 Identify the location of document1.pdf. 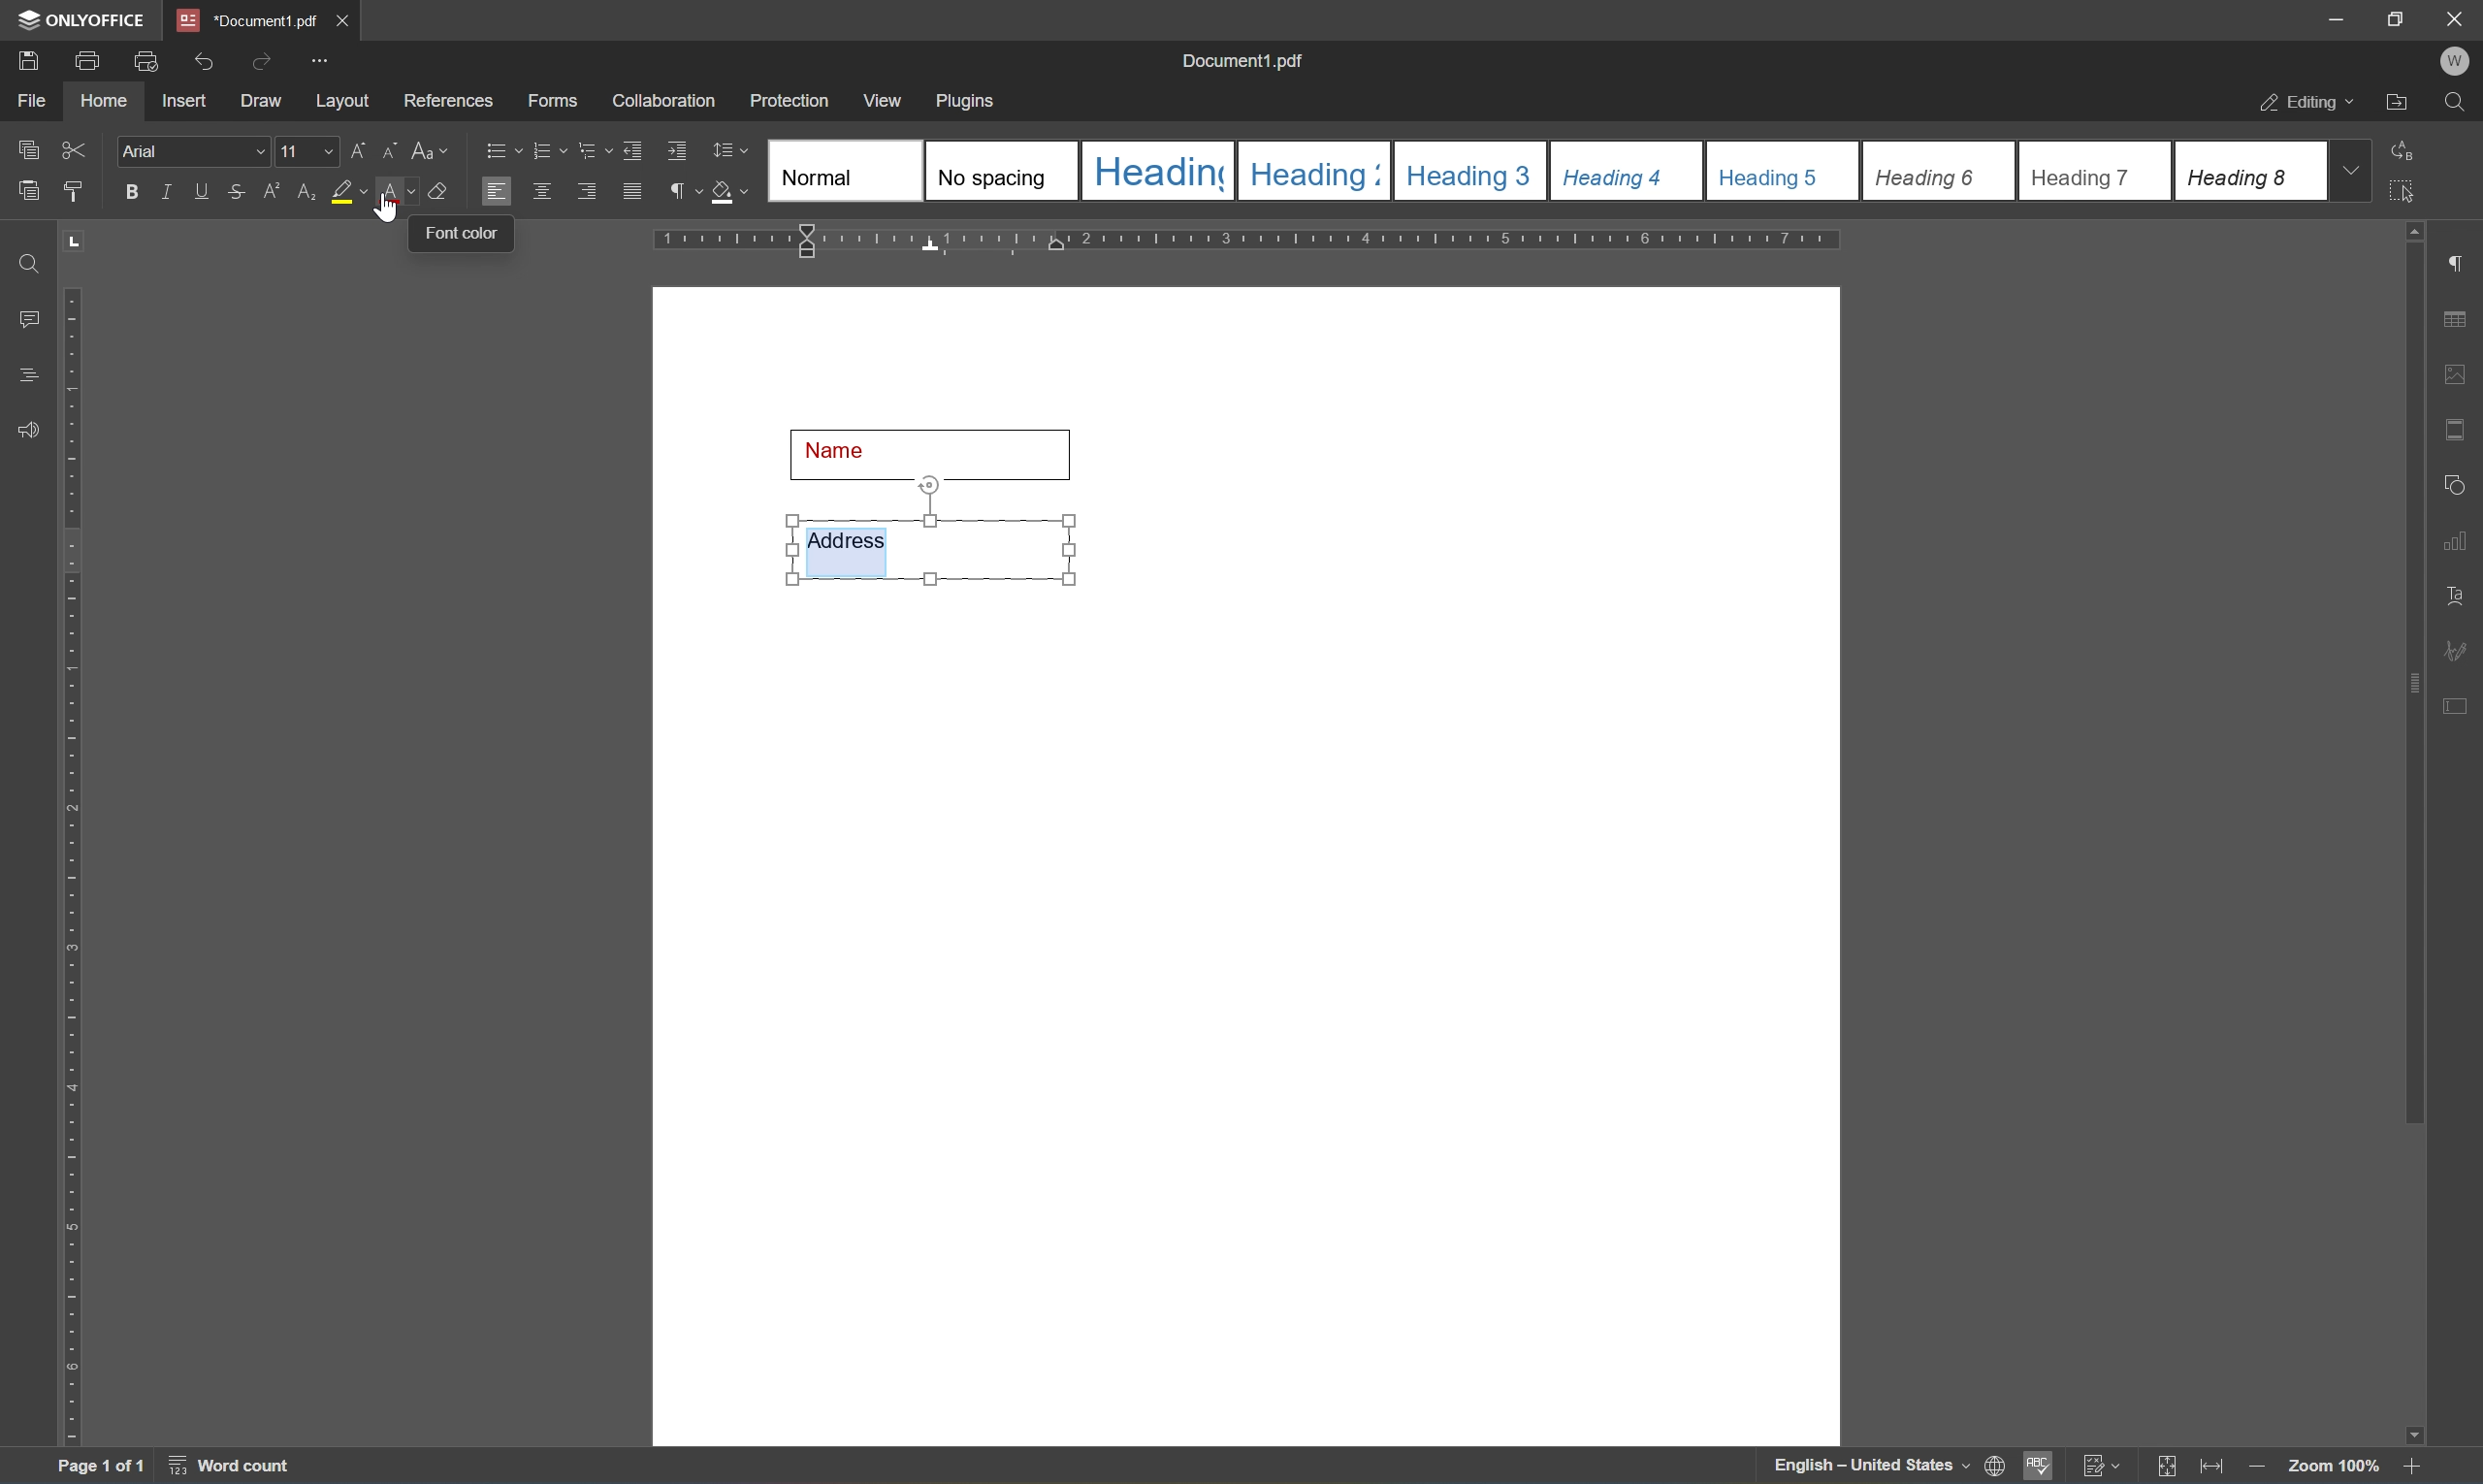
(1244, 58).